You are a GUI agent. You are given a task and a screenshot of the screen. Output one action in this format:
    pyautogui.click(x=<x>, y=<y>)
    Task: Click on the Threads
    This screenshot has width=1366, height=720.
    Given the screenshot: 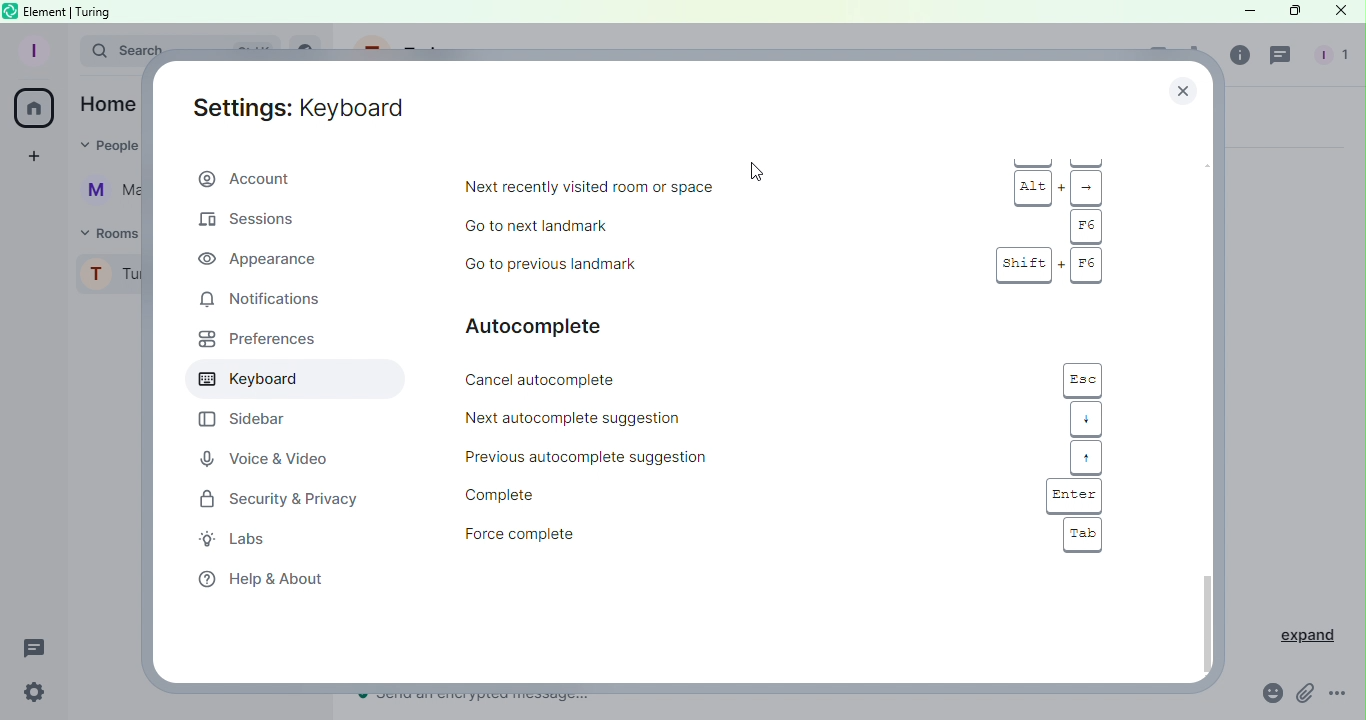 What is the action you would take?
    pyautogui.click(x=1282, y=57)
    